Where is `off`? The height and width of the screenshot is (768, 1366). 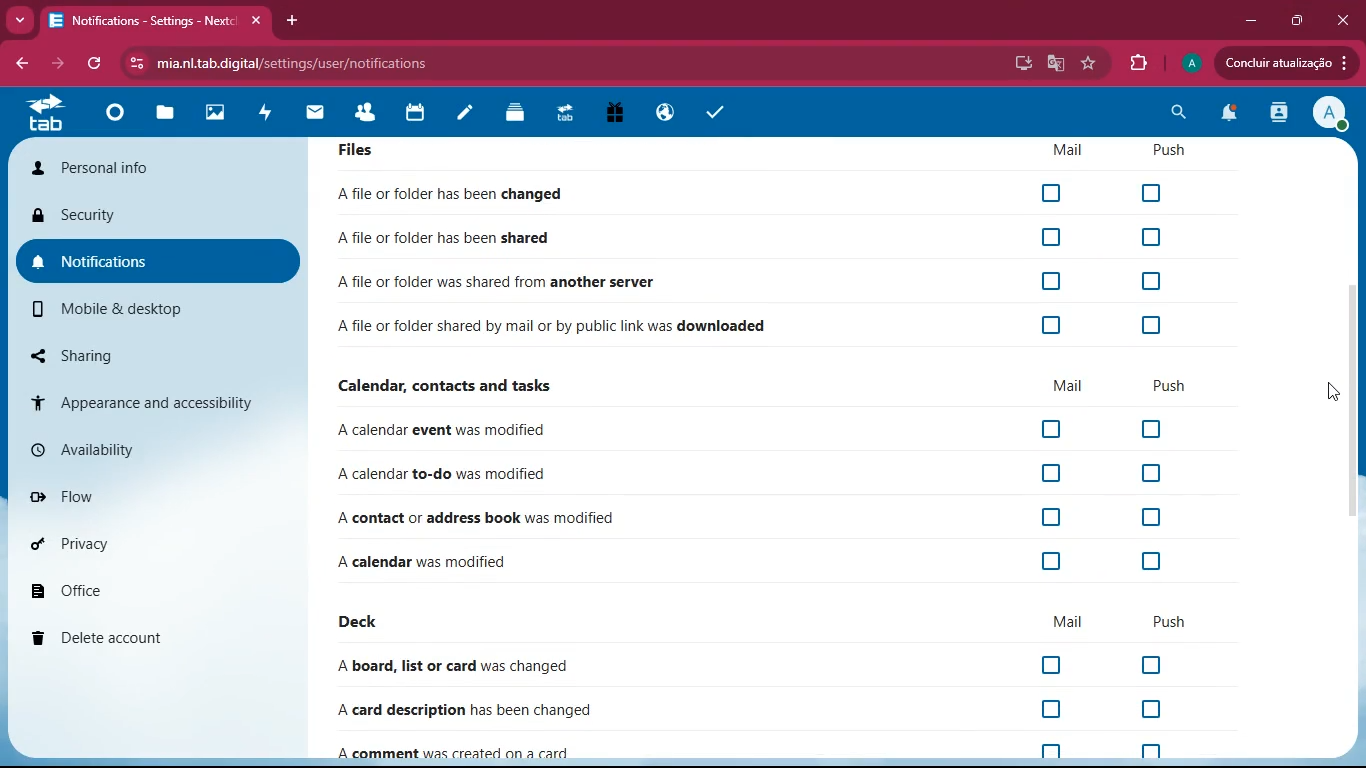
off is located at coordinates (1150, 752).